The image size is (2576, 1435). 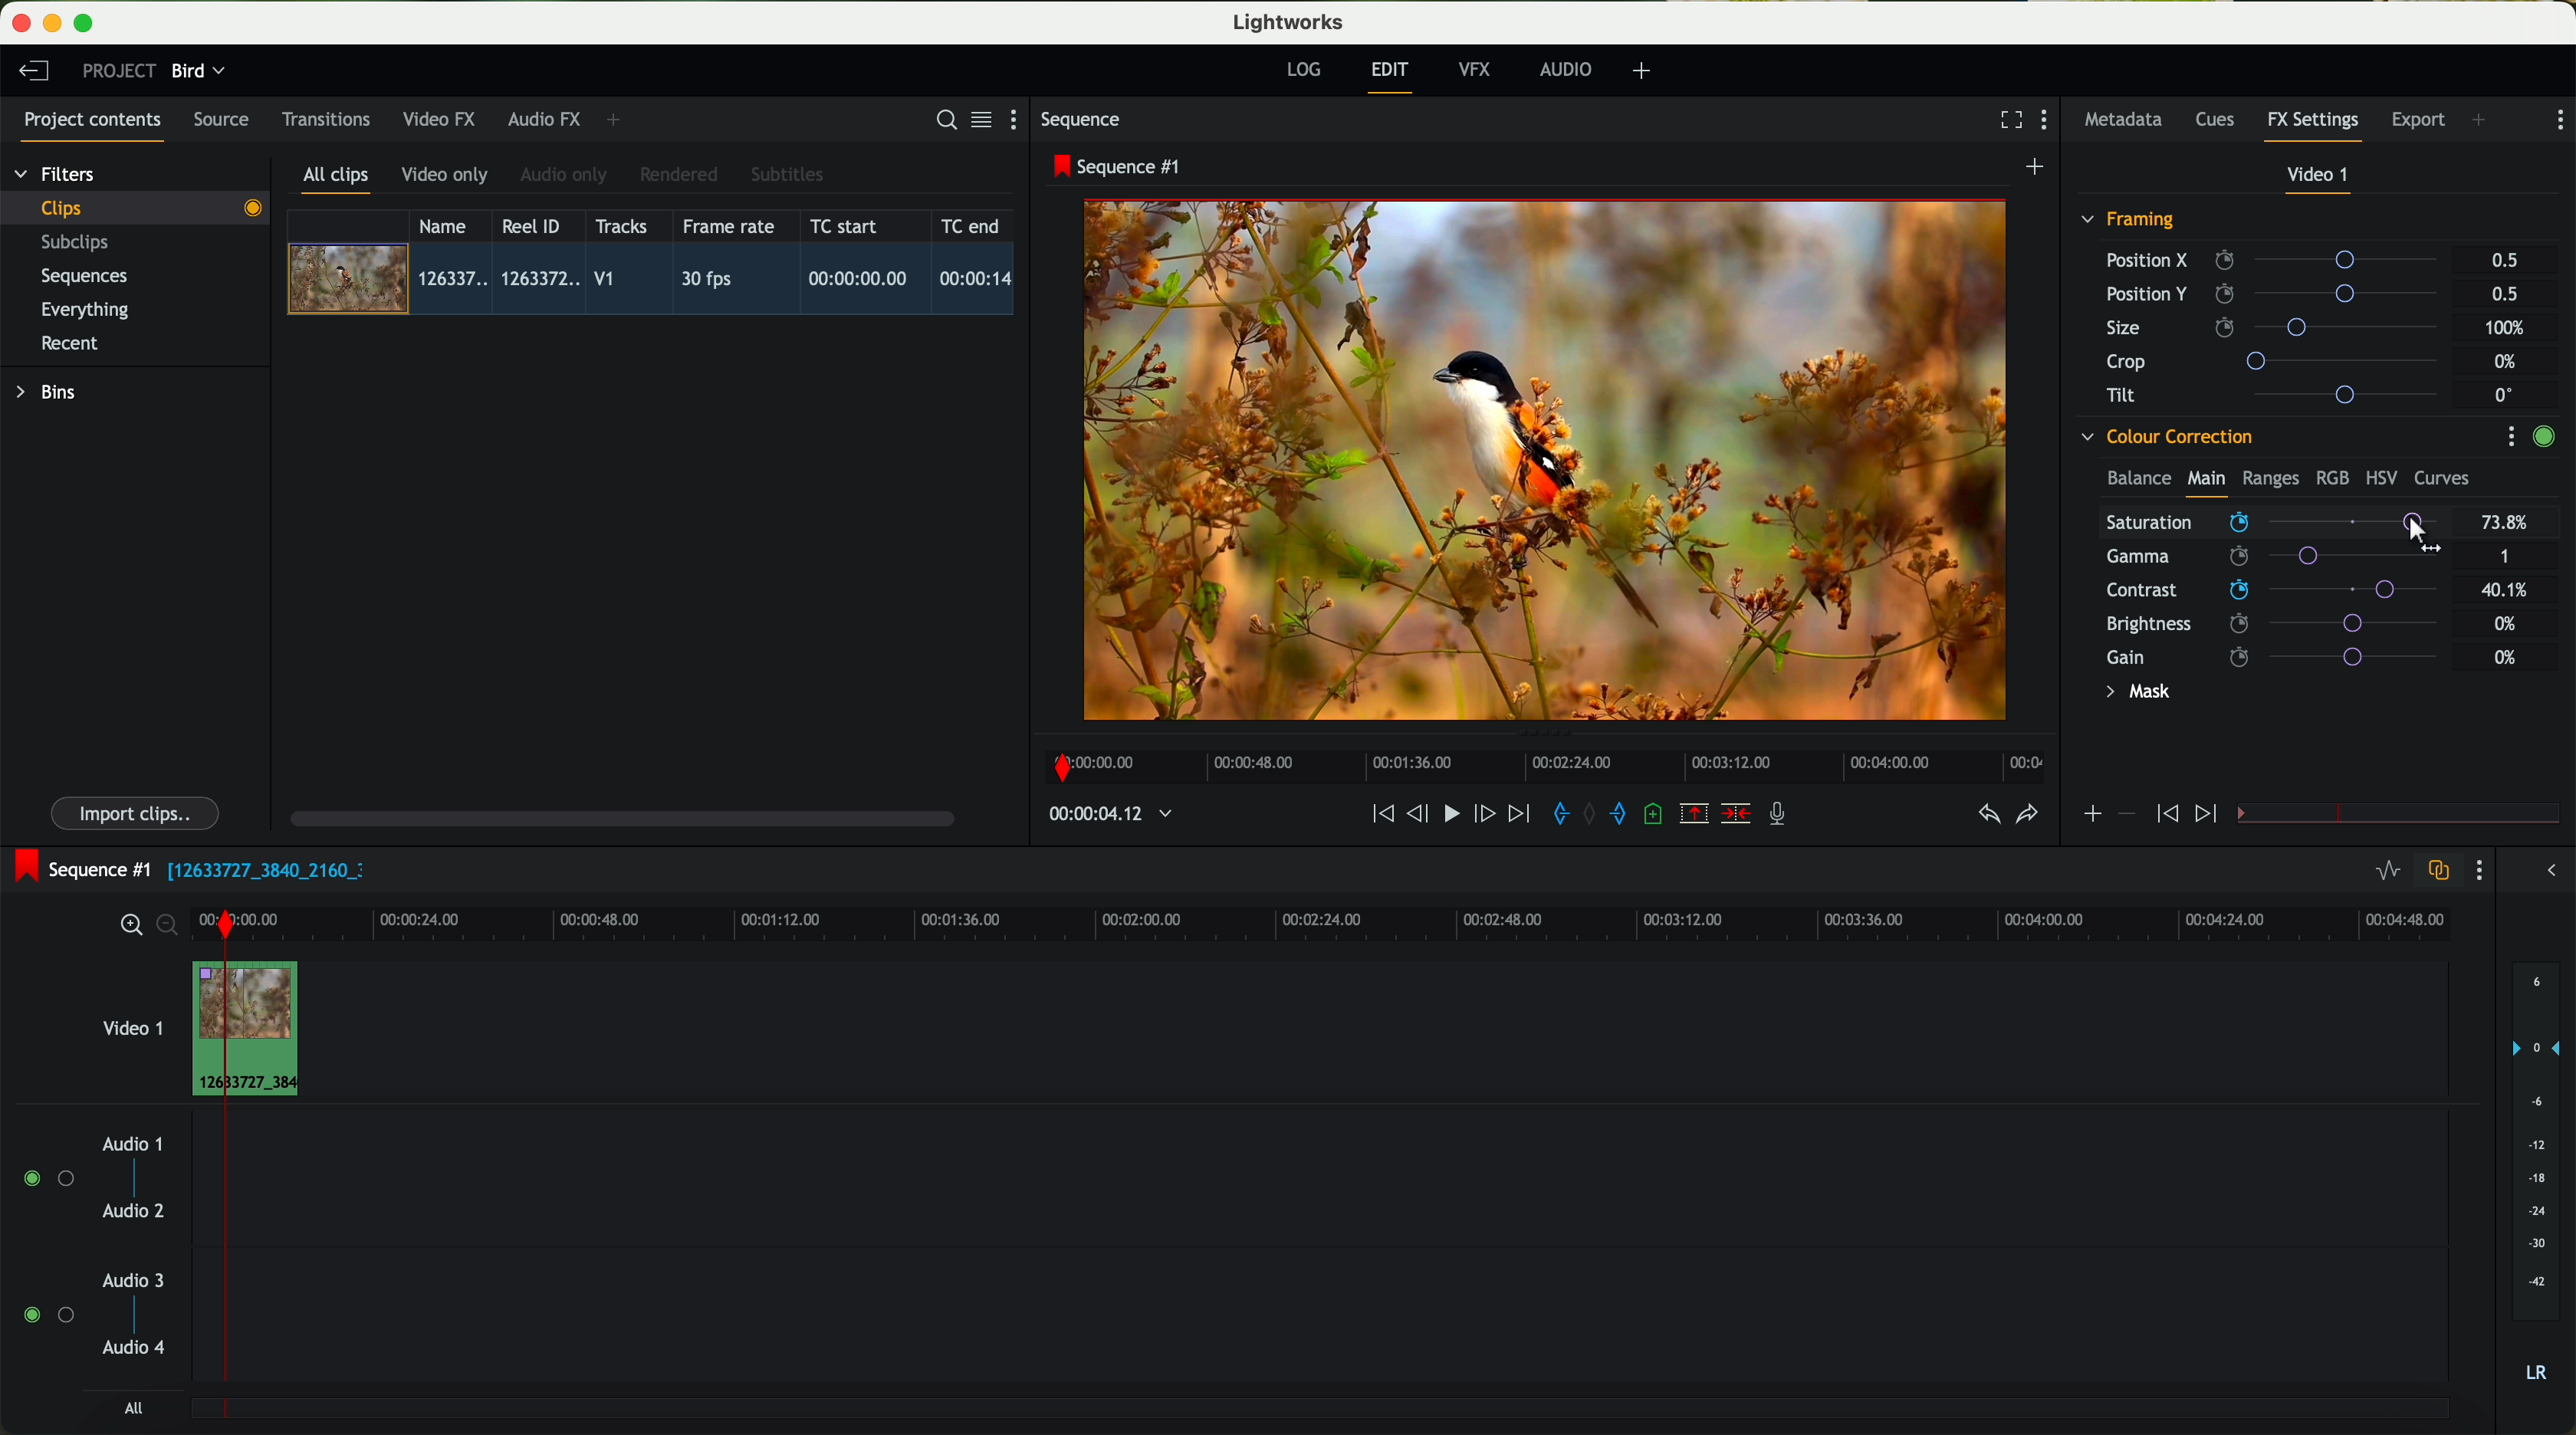 I want to click on icon, so click(x=2091, y=816).